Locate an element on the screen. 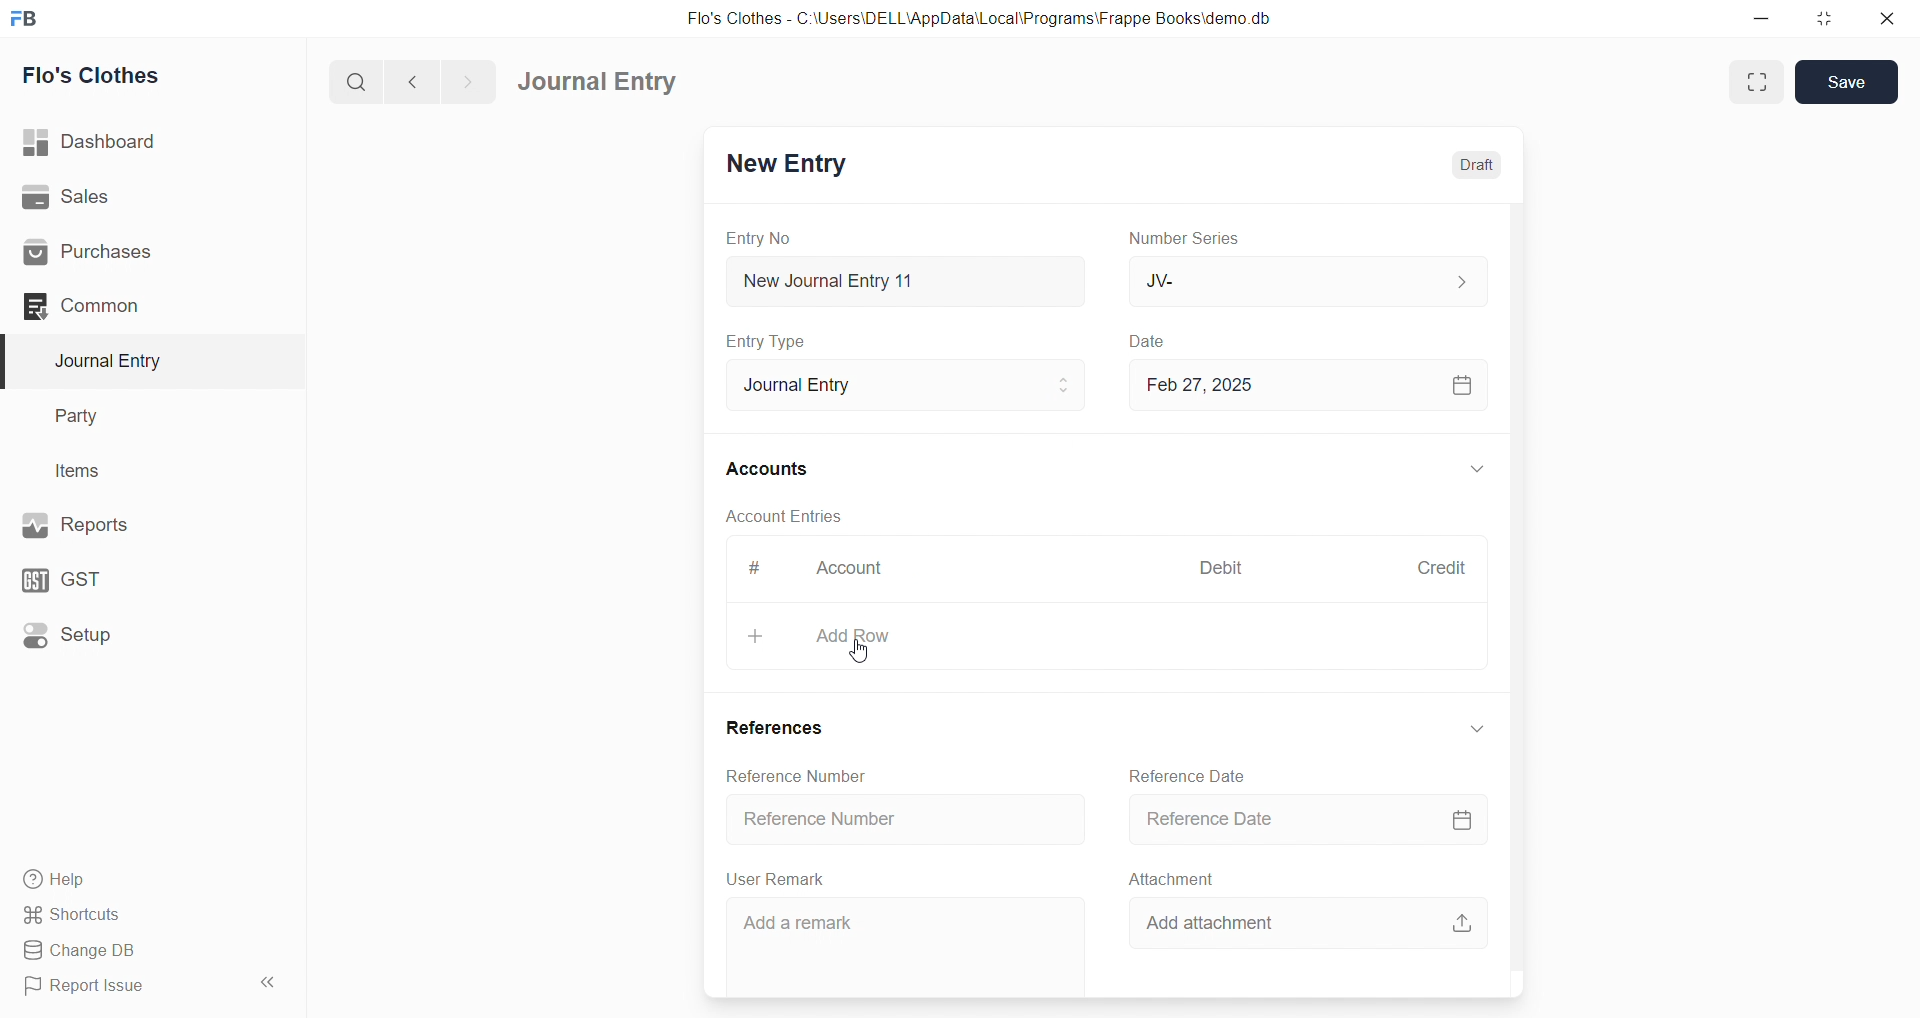  EXPAND/COLLAPSE is located at coordinates (1476, 733).